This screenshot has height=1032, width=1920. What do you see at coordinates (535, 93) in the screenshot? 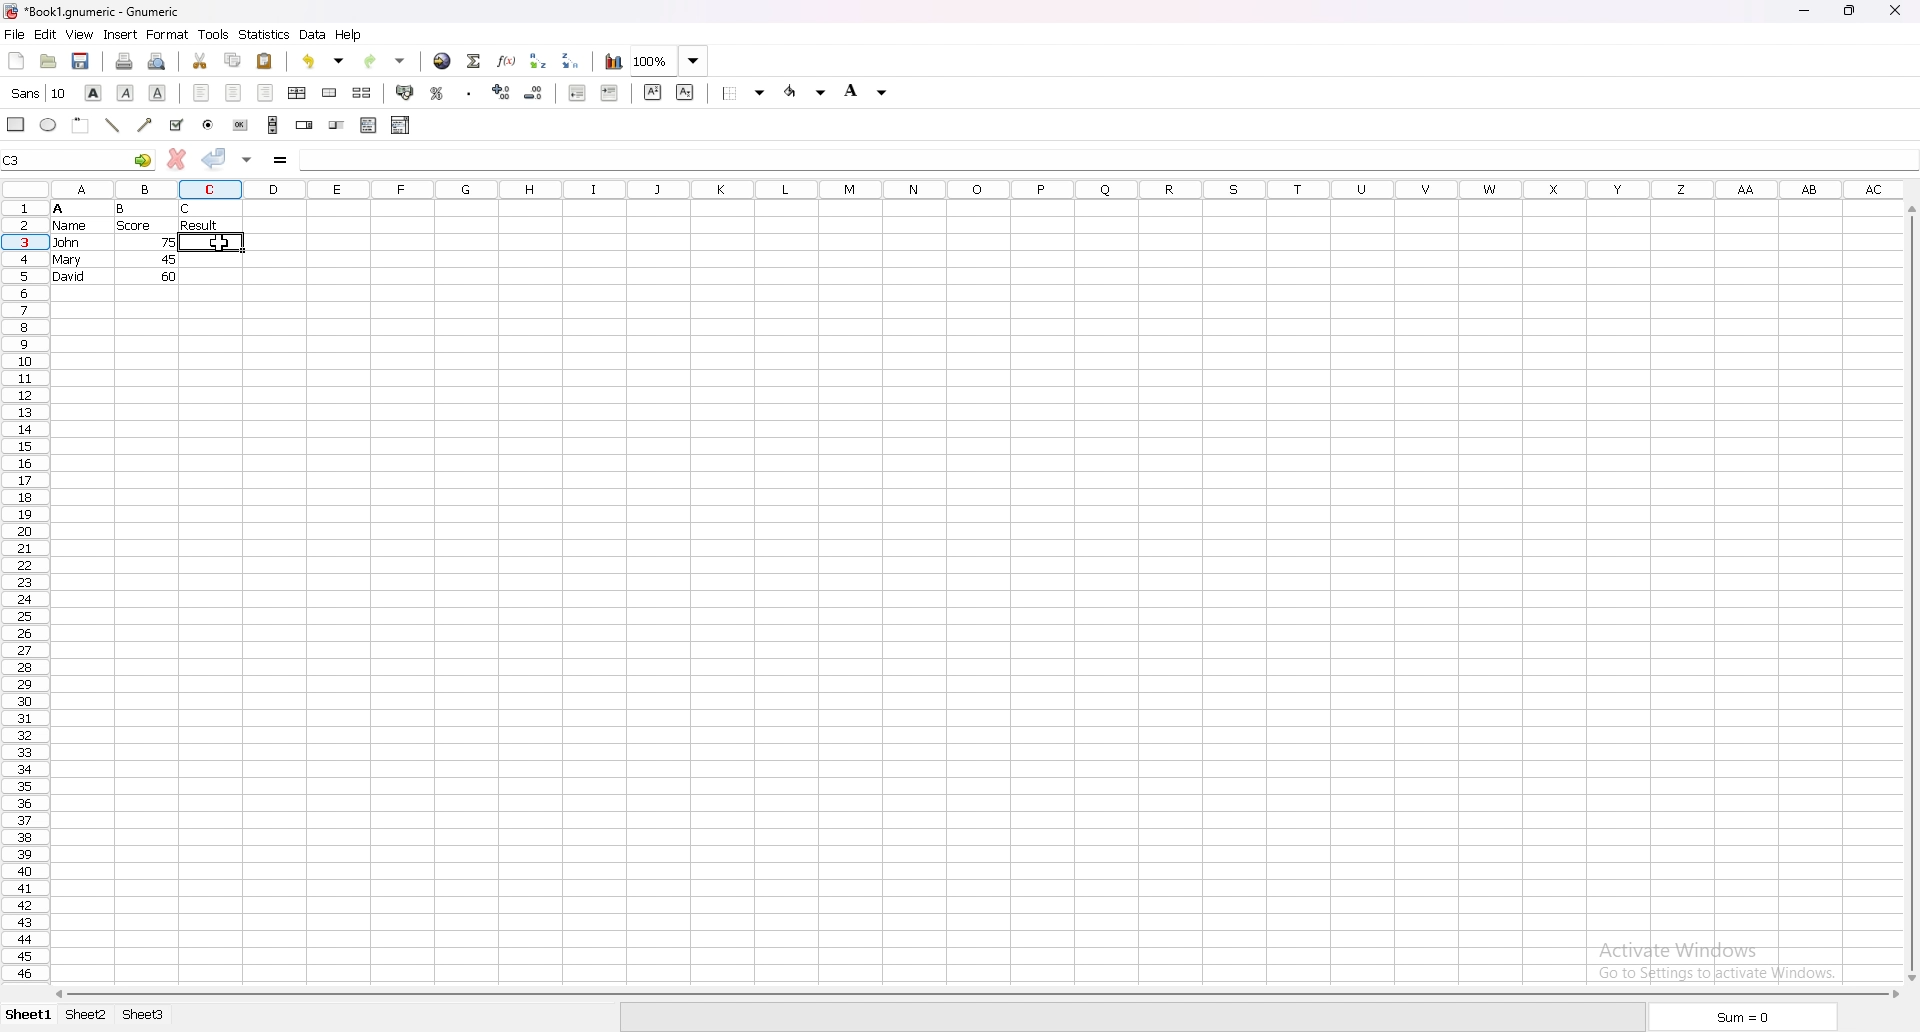
I see `decrease decimals` at bounding box center [535, 93].